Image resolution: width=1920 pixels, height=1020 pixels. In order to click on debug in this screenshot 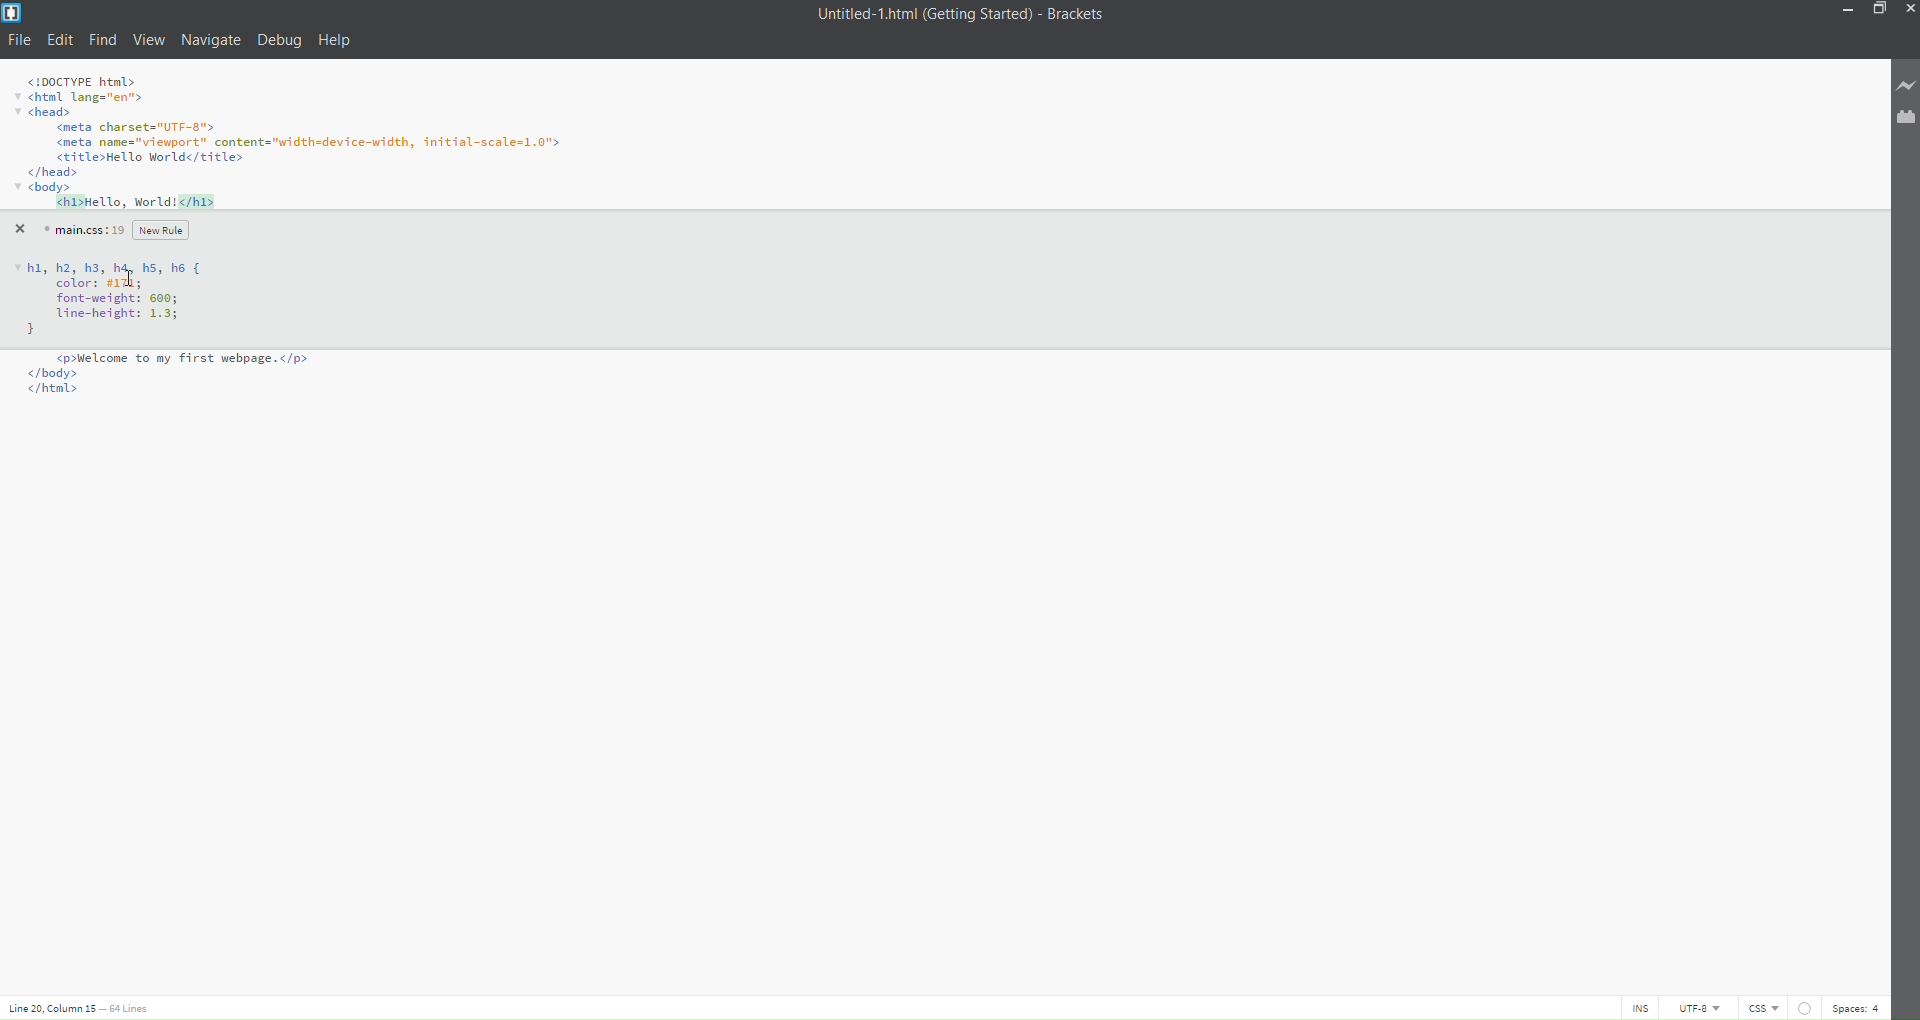, I will do `click(278, 44)`.